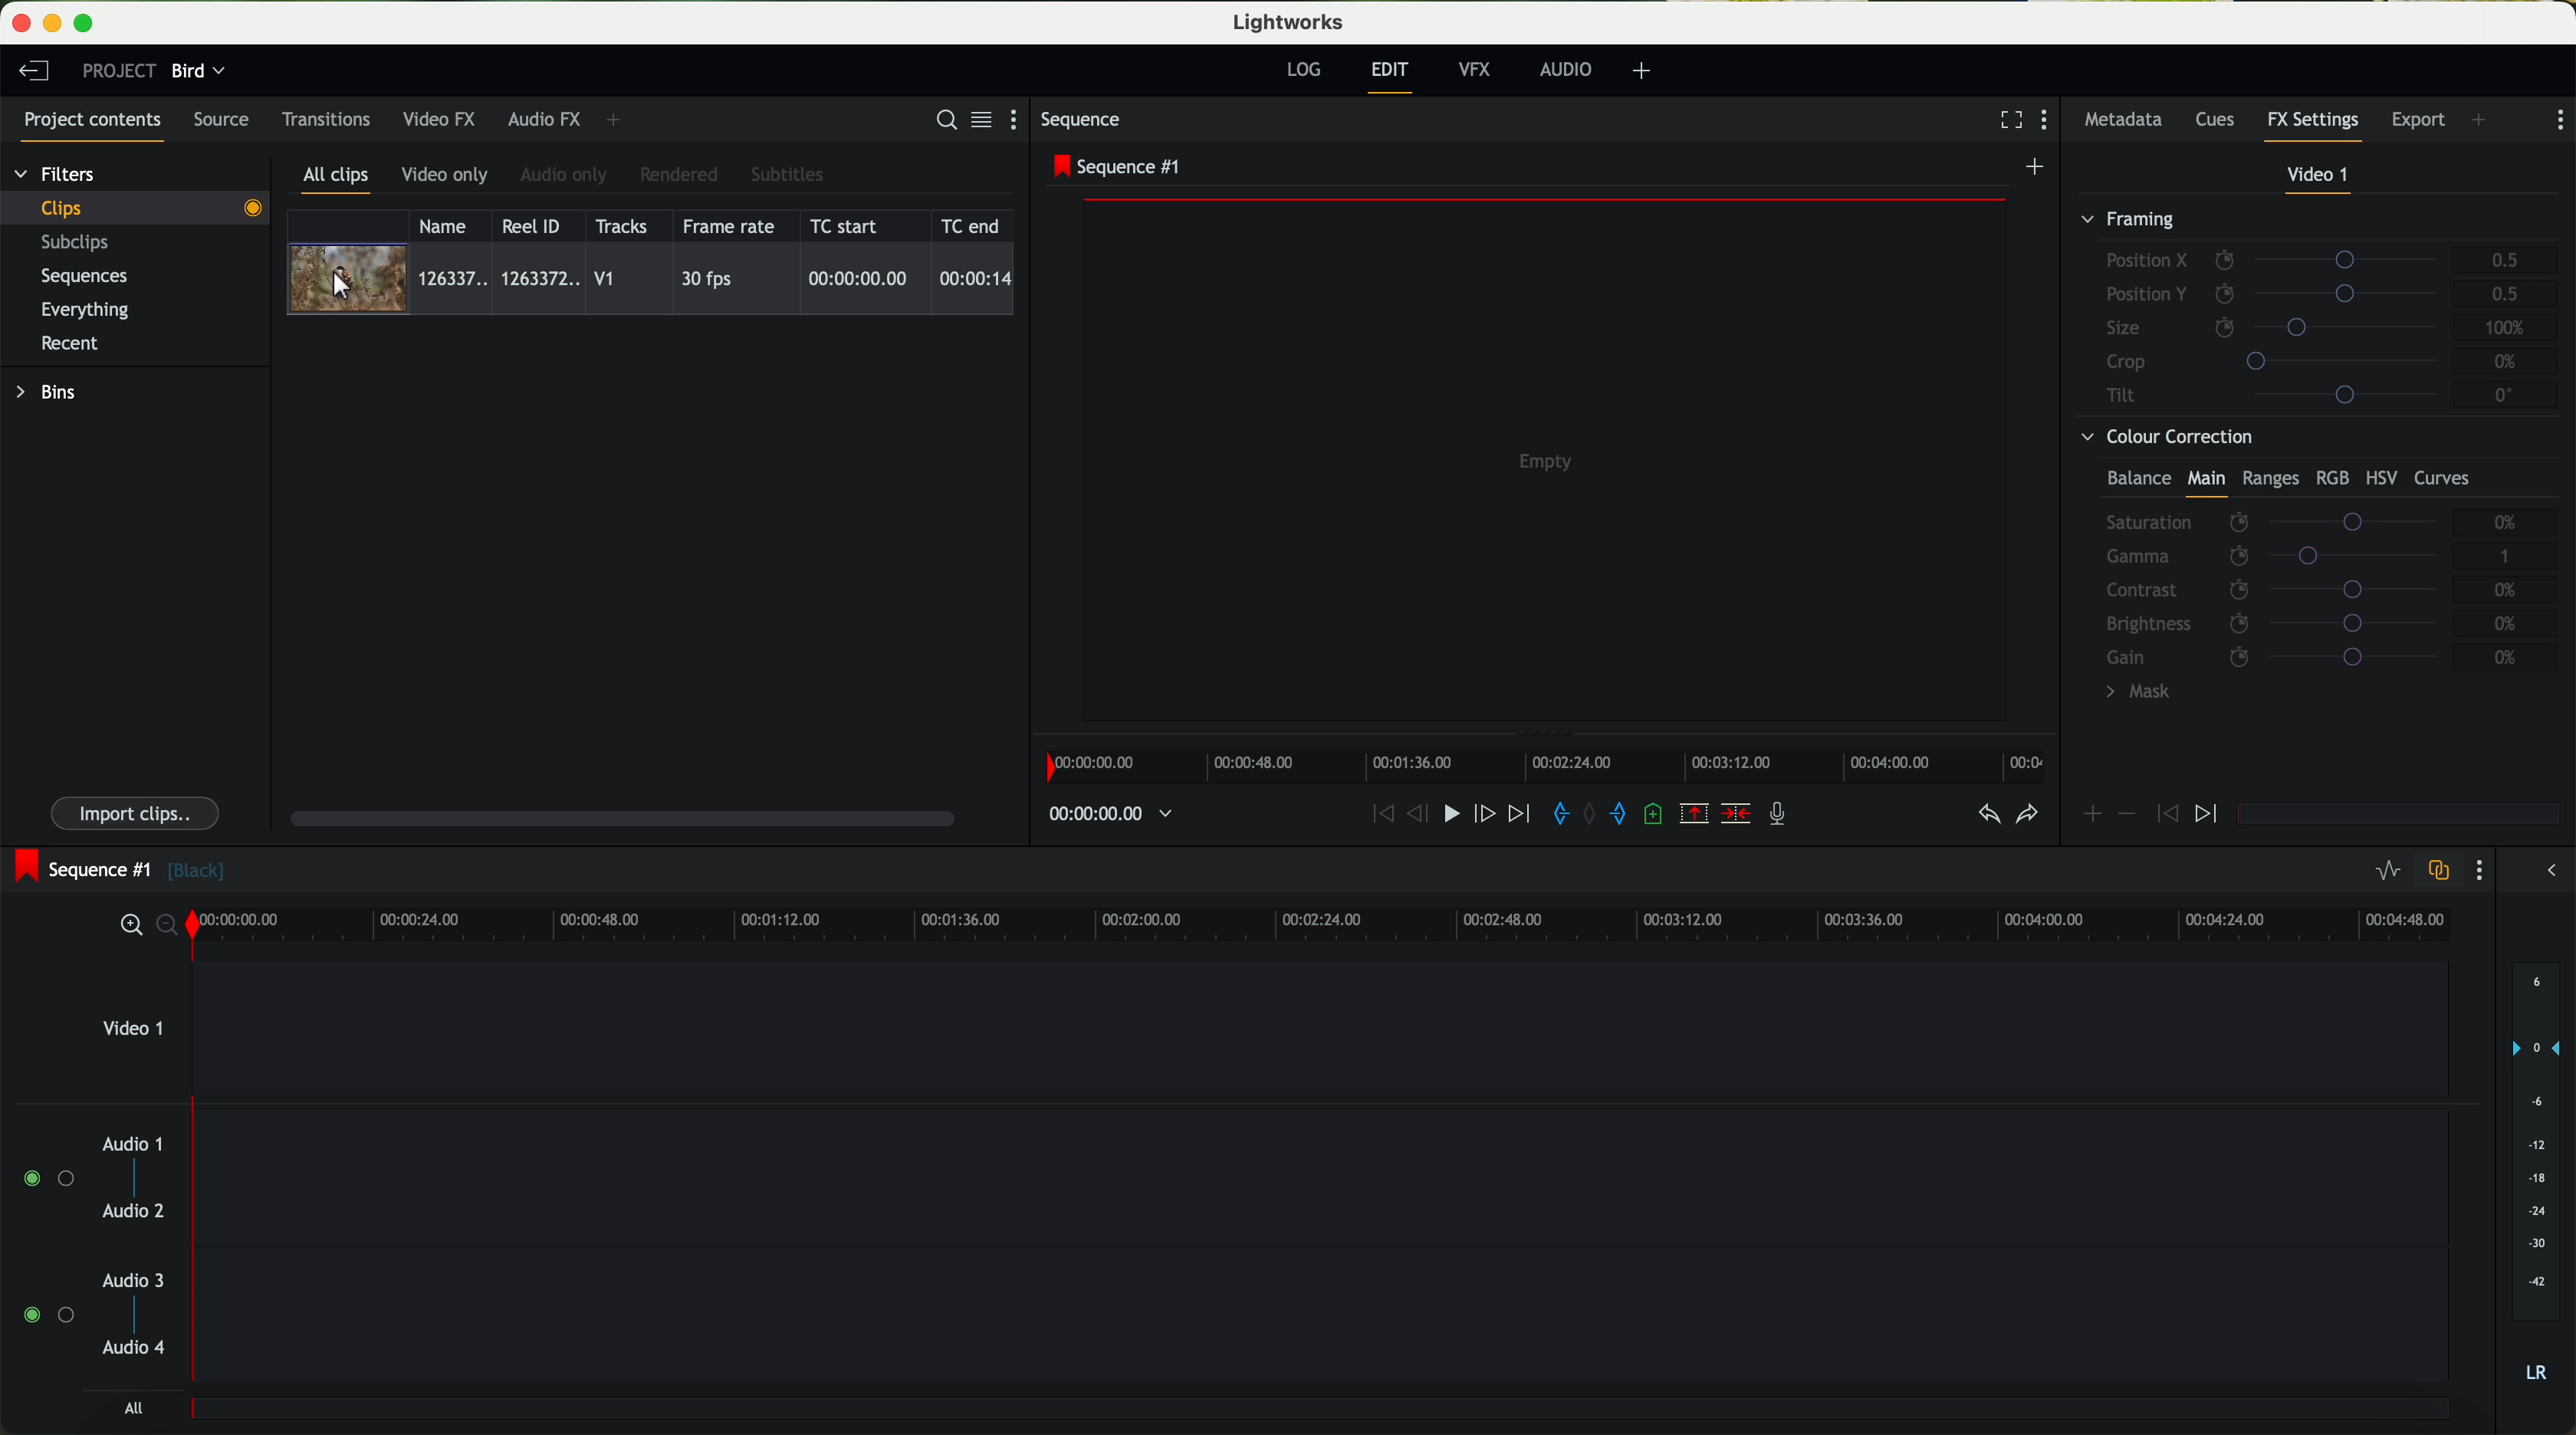  What do you see at coordinates (784, 175) in the screenshot?
I see `subtitles` at bounding box center [784, 175].